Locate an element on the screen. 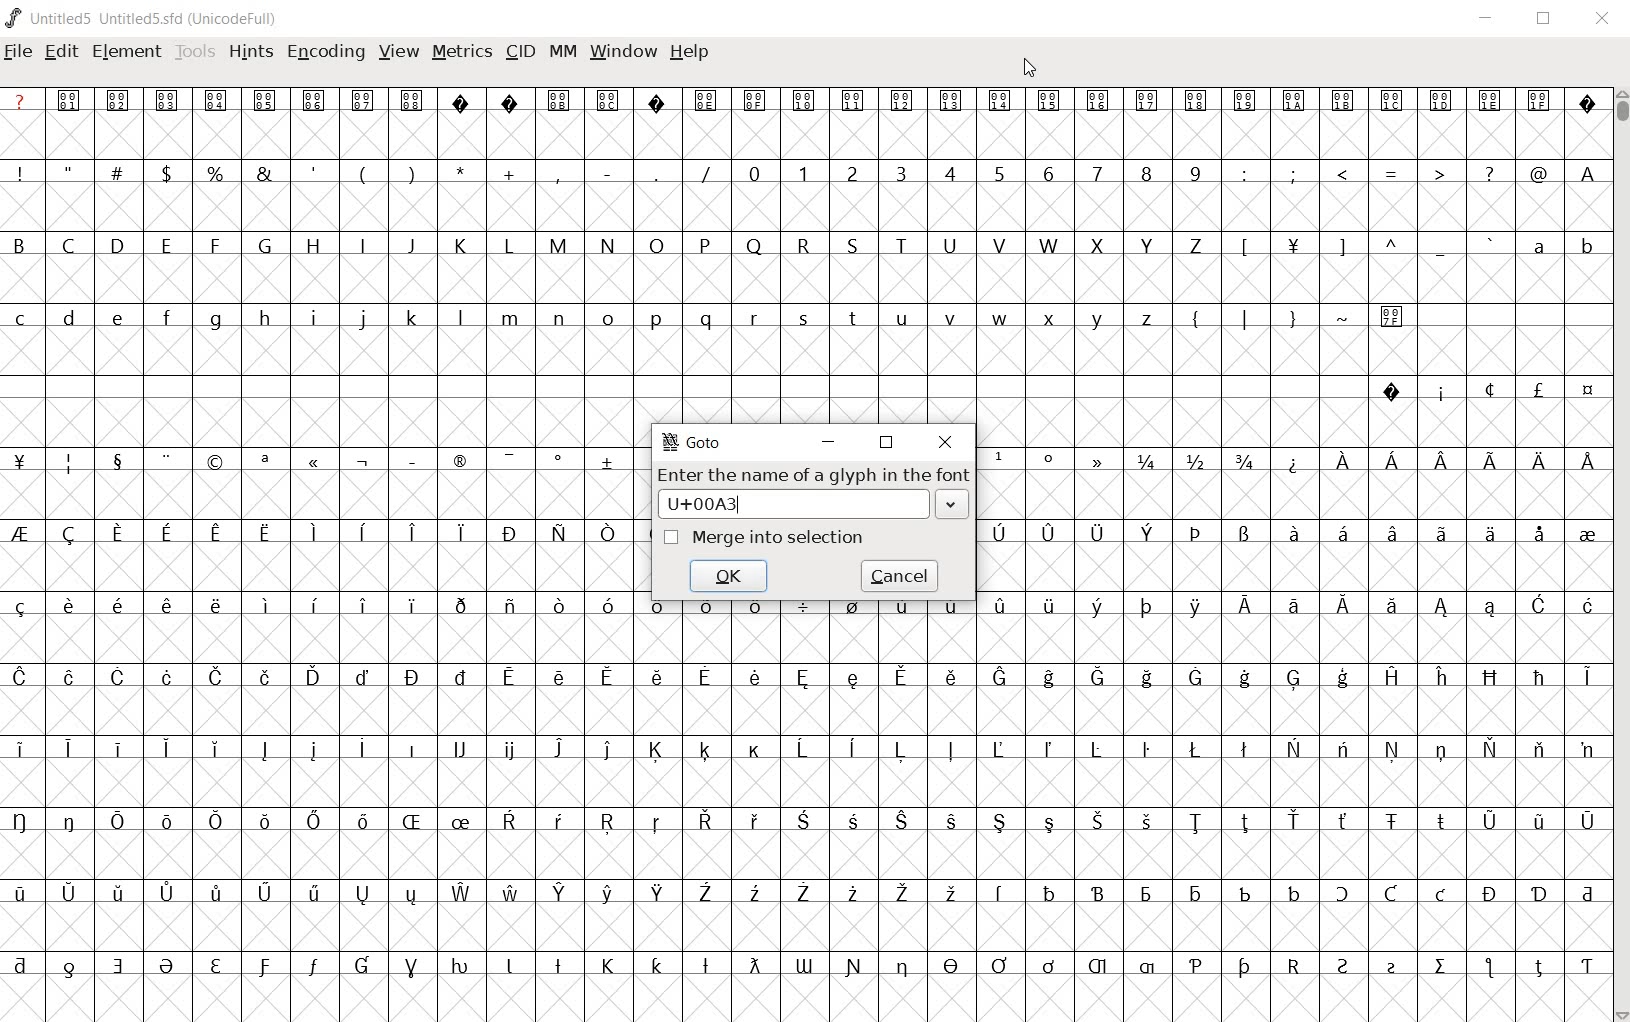 The width and height of the screenshot is (1630, 1022). Symbol is located at coordinates (609, 99).